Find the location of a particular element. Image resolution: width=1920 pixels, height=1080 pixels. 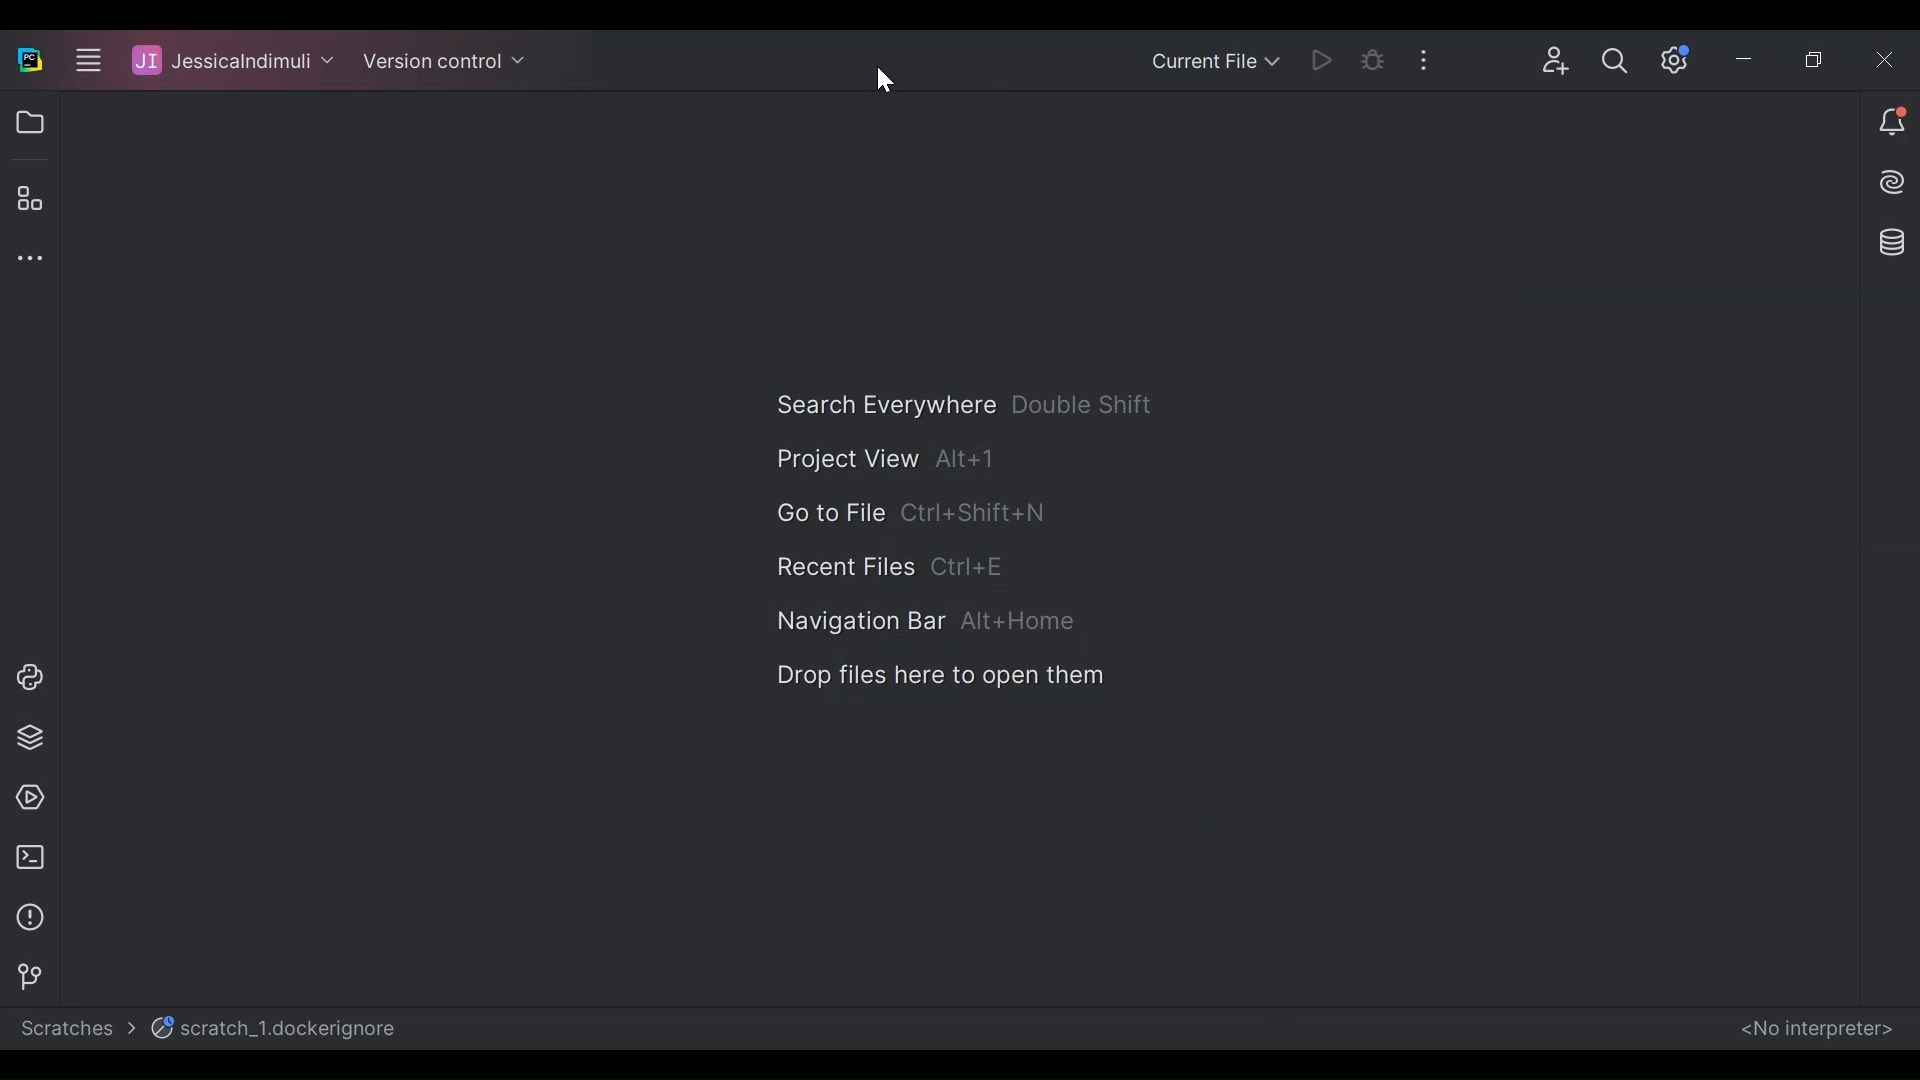

Minimize is located at coordinates (1760, 58).